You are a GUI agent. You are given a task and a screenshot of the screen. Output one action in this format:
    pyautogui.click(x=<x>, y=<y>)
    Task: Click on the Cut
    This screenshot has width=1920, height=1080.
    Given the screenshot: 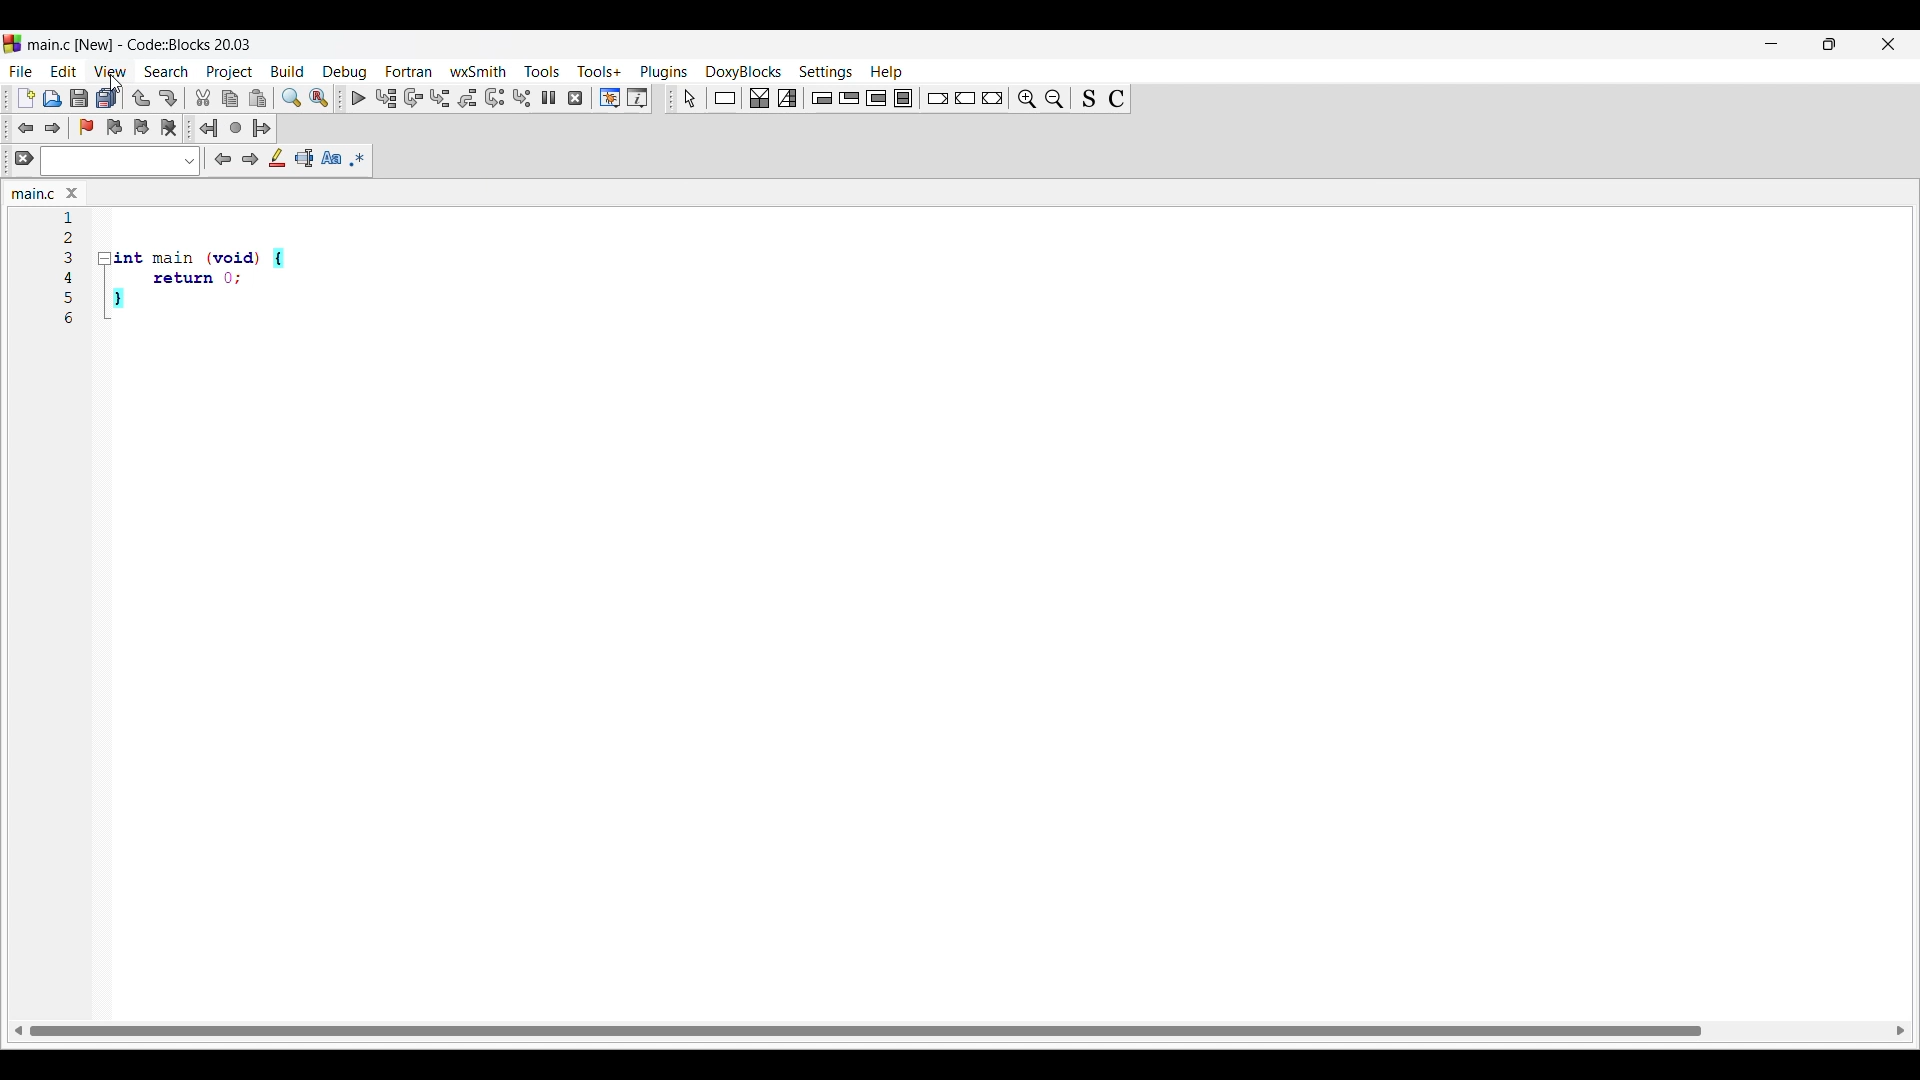 What is the action you would take?
    pyautogui.click(x=202, y=97)
    